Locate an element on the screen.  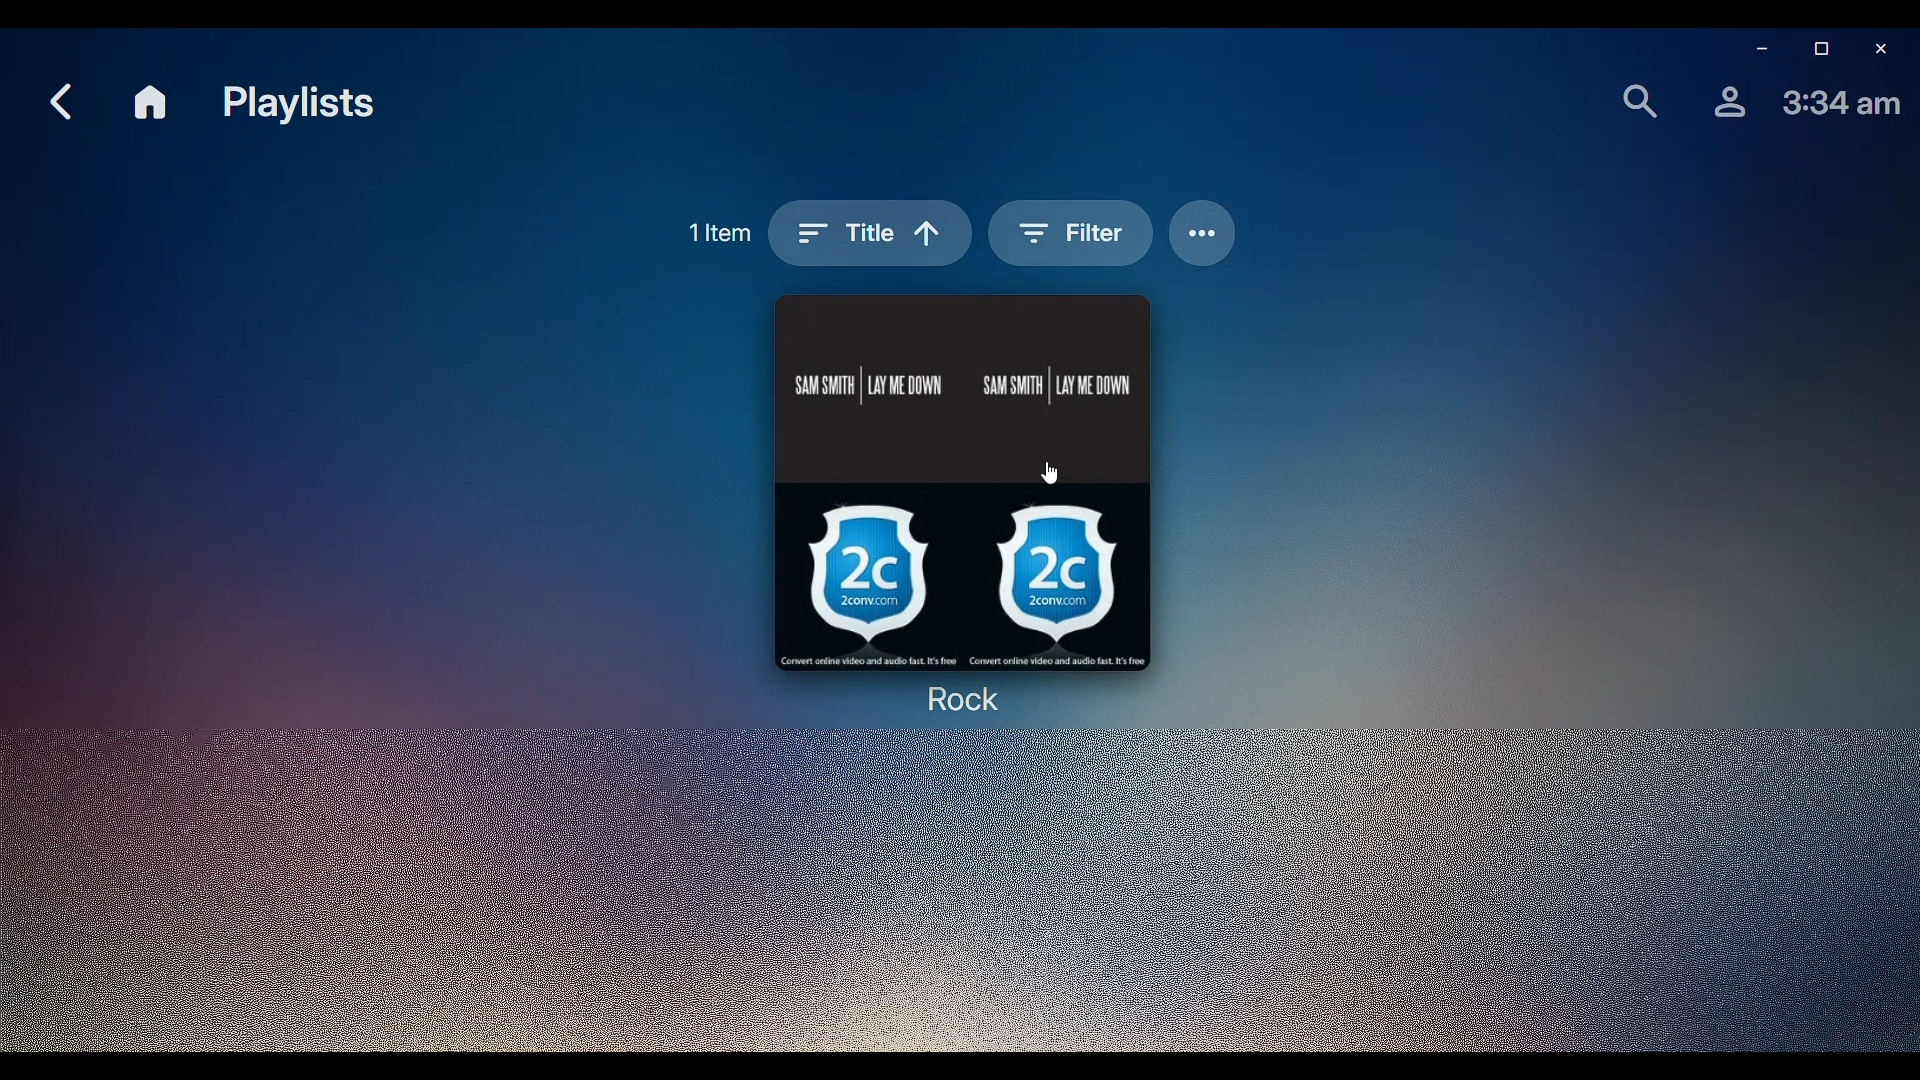
Playlists is located at coordinates (305, 107).